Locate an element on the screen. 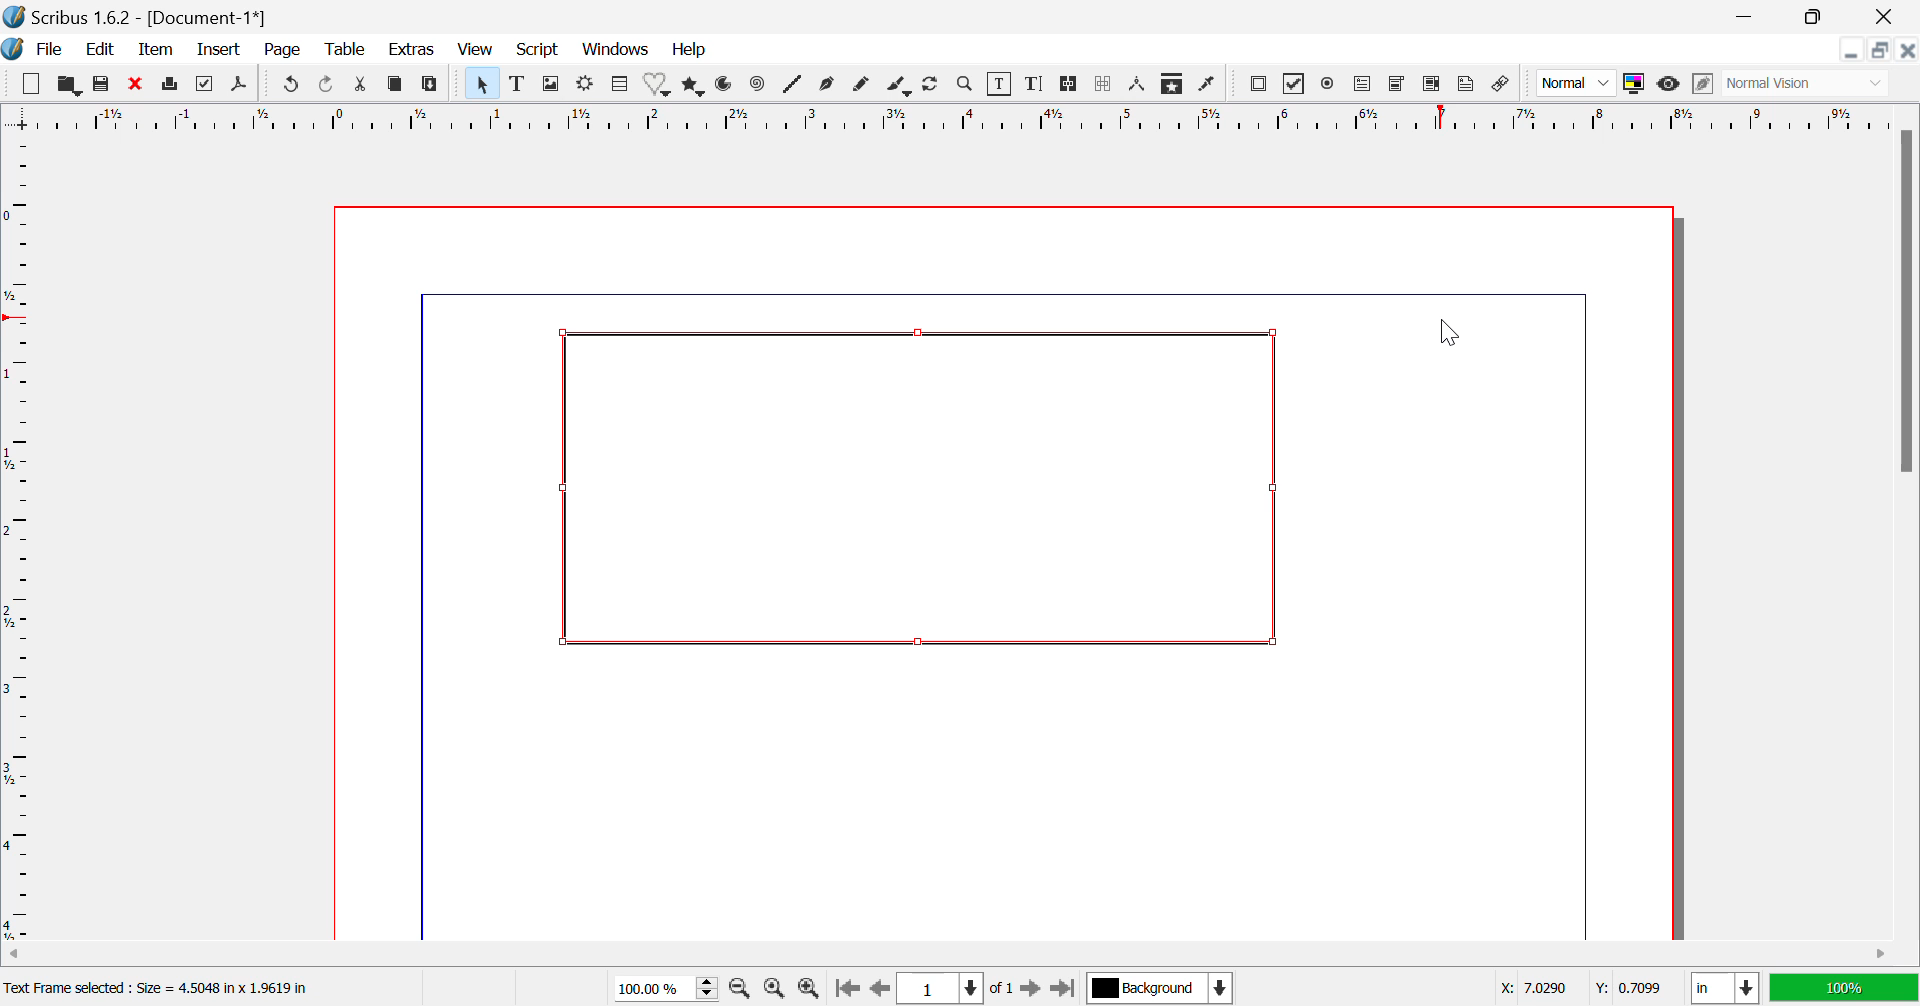  Link Text Frames is located at coordinates (1066, 86).